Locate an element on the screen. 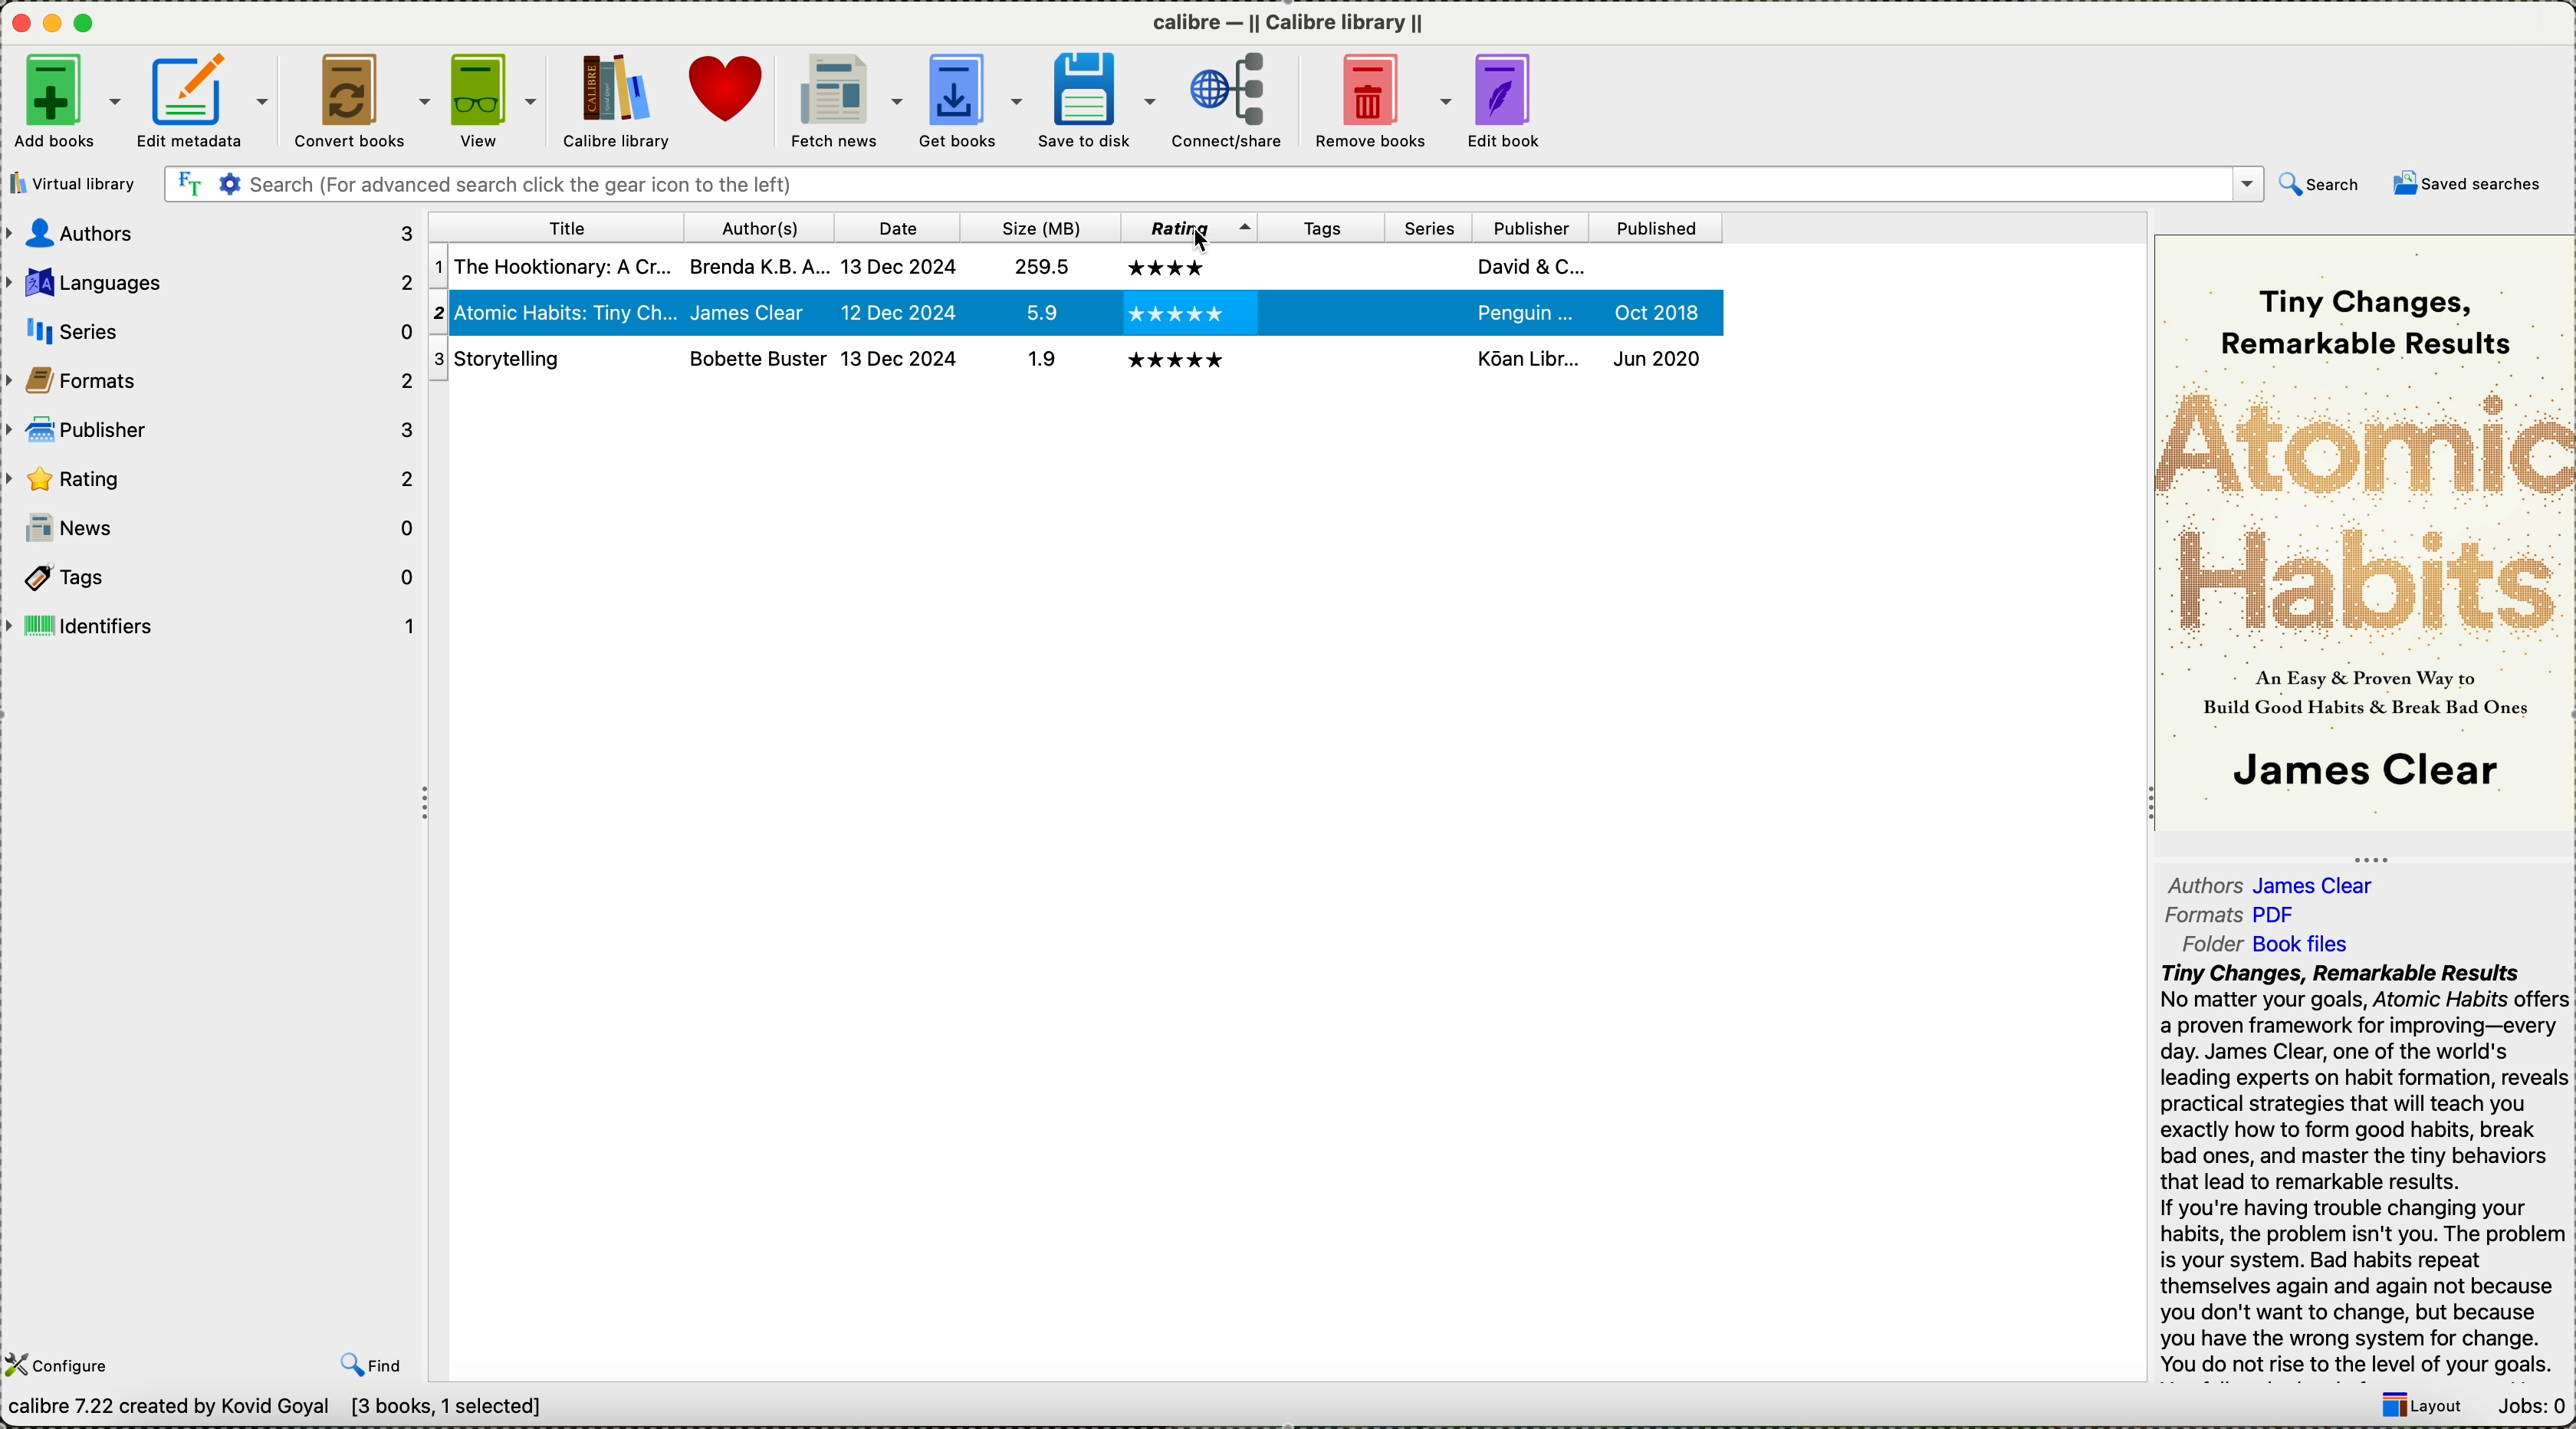  news is located at coordinates (213, 528).